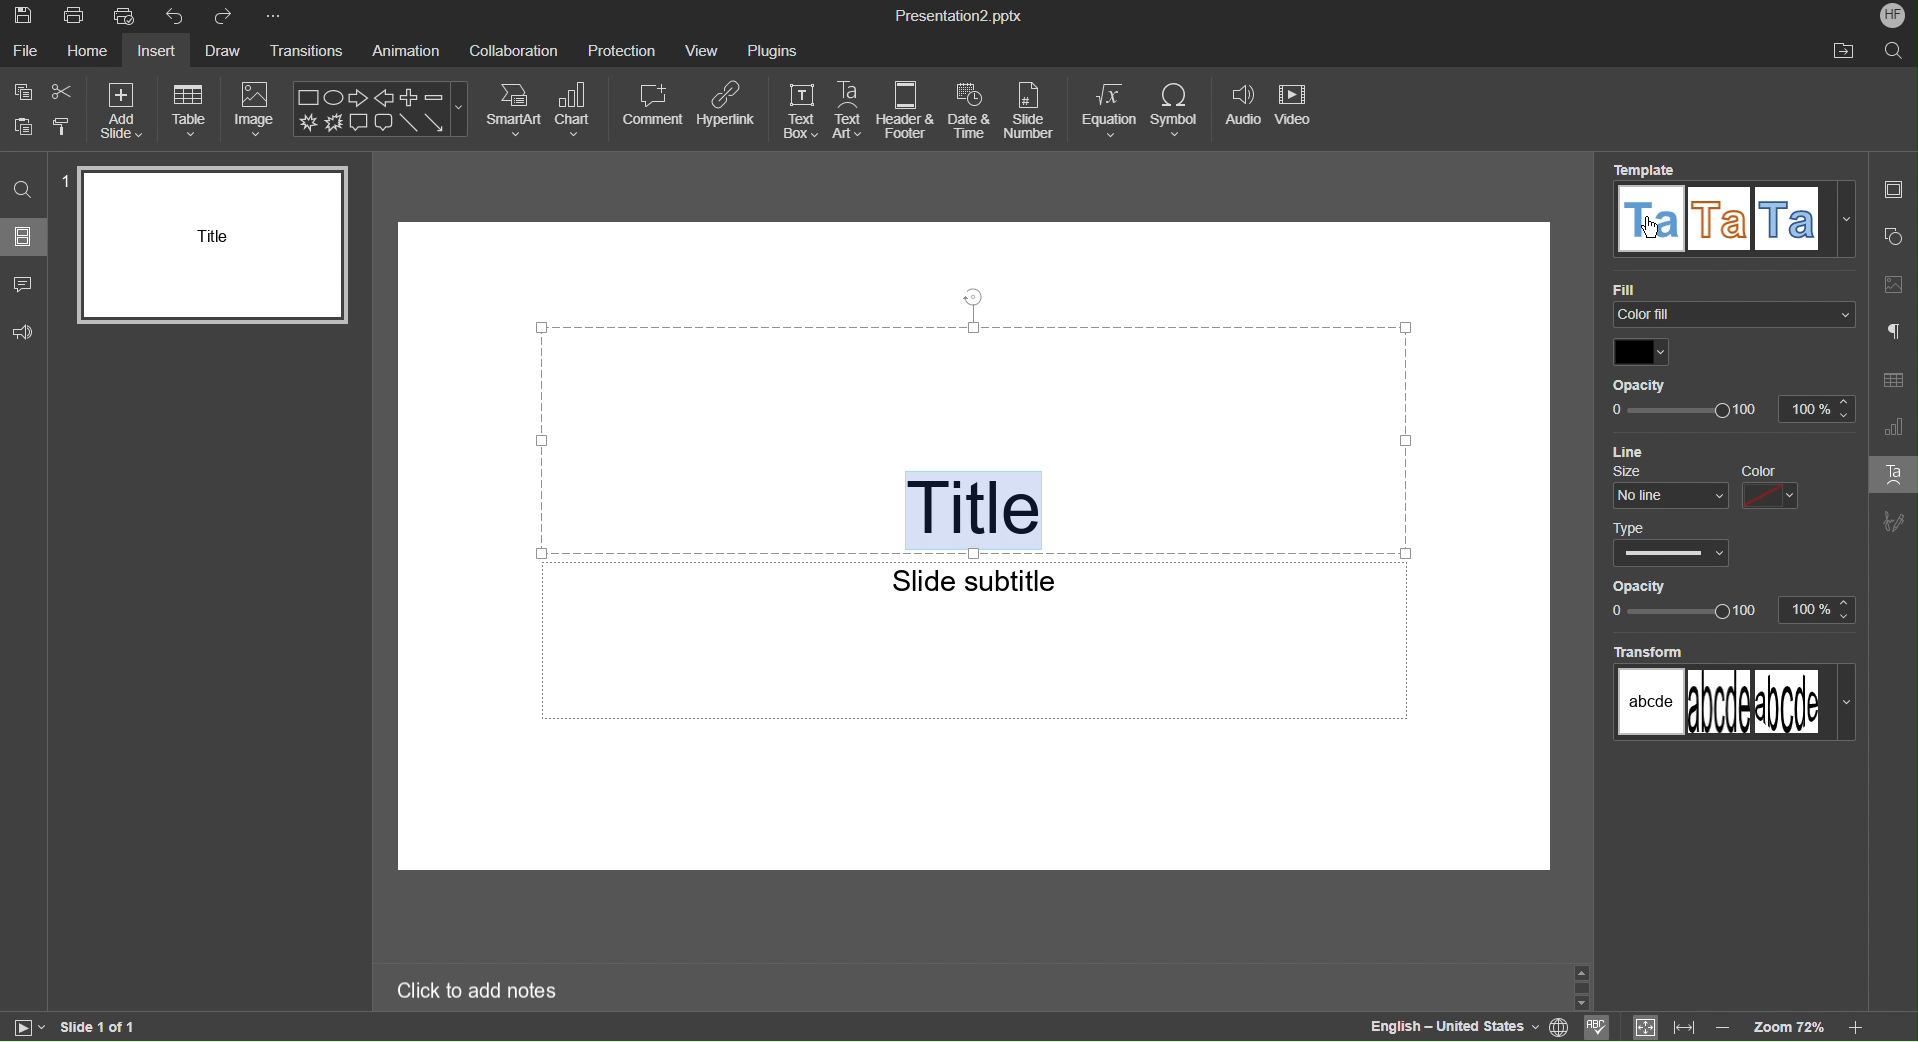 The width and height of the screenshot is (1918, 1042). I want to click on Plugins, so click(774, 49).